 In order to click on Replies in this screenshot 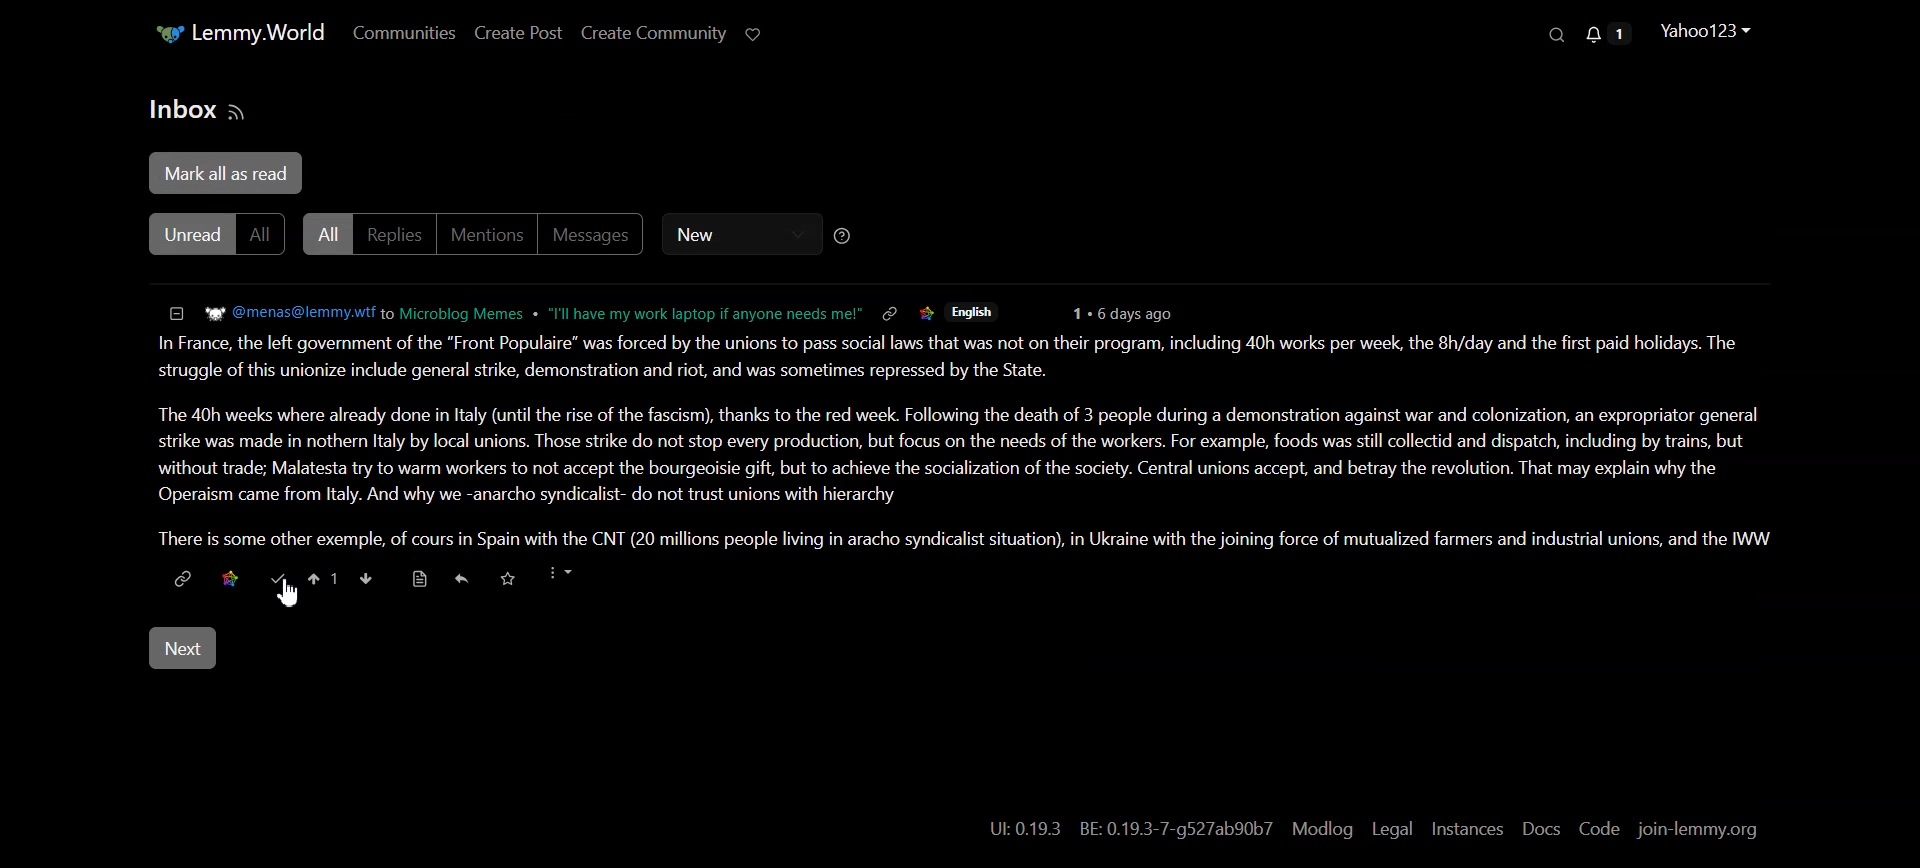, I will do `click(395, 234)`.